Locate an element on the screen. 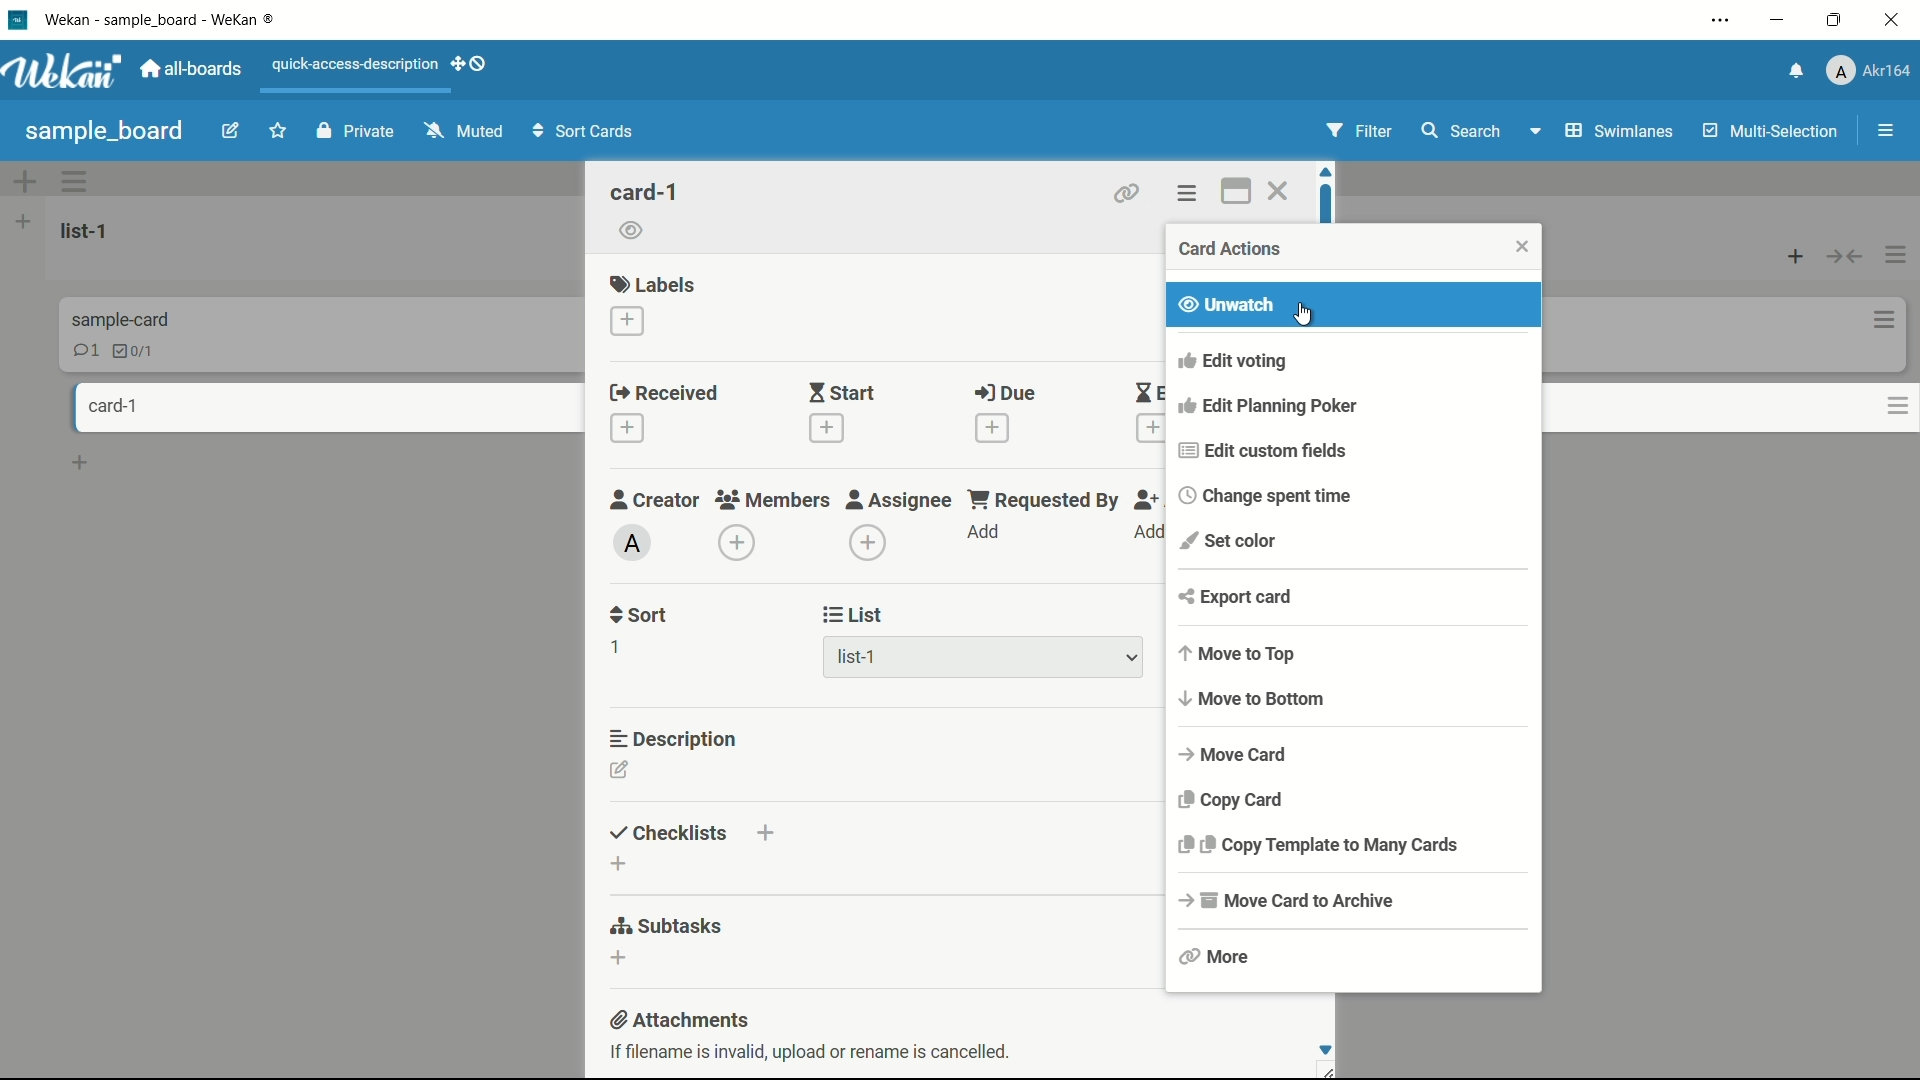 The image size is (1920, 1080). add date is located at coordinates (992, 429).